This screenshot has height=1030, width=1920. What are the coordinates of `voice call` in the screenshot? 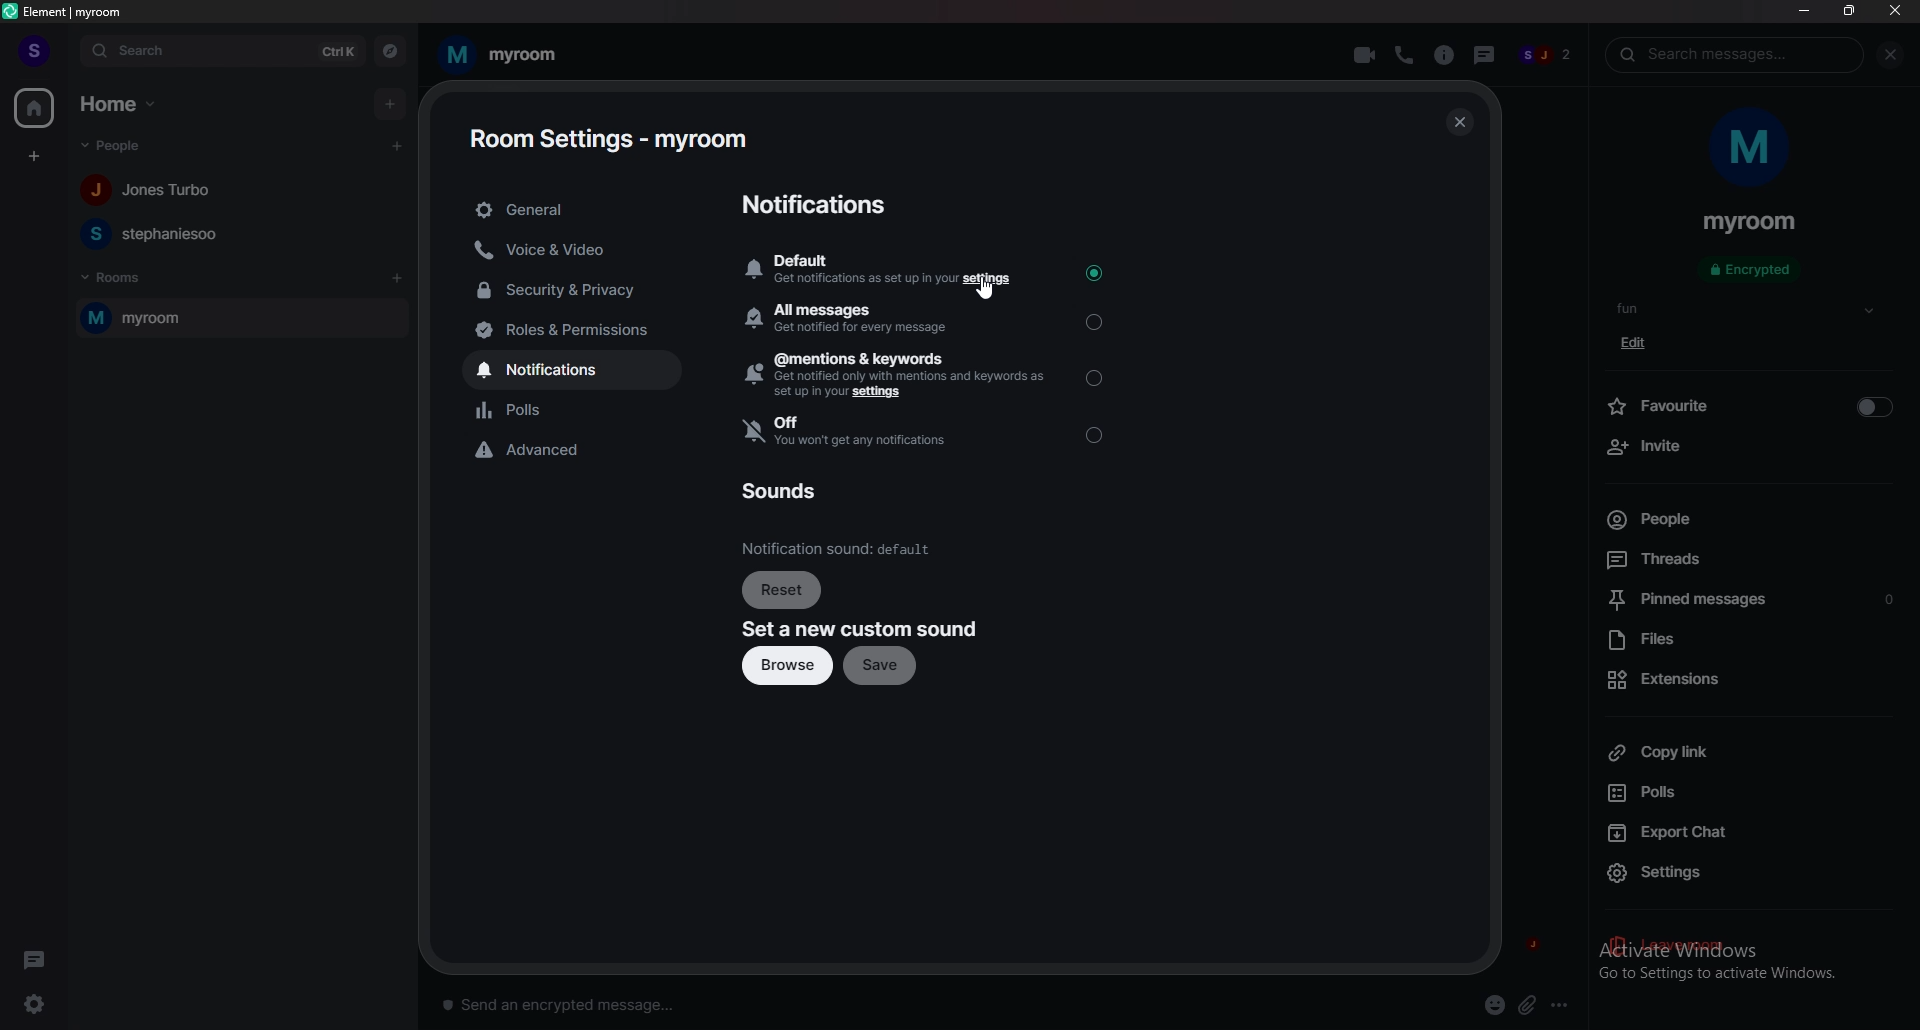 It's located at (1403, 55).